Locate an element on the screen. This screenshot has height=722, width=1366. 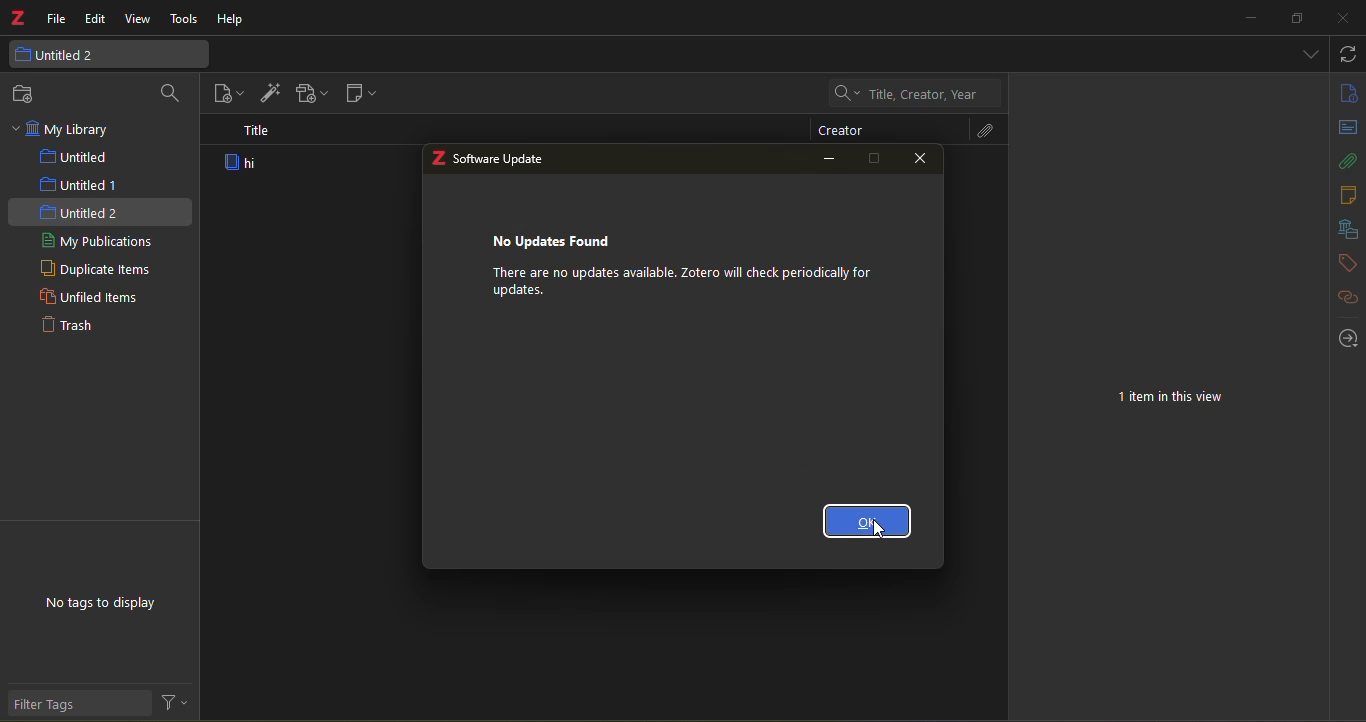
abstract is located at coordinates (1349, 127).